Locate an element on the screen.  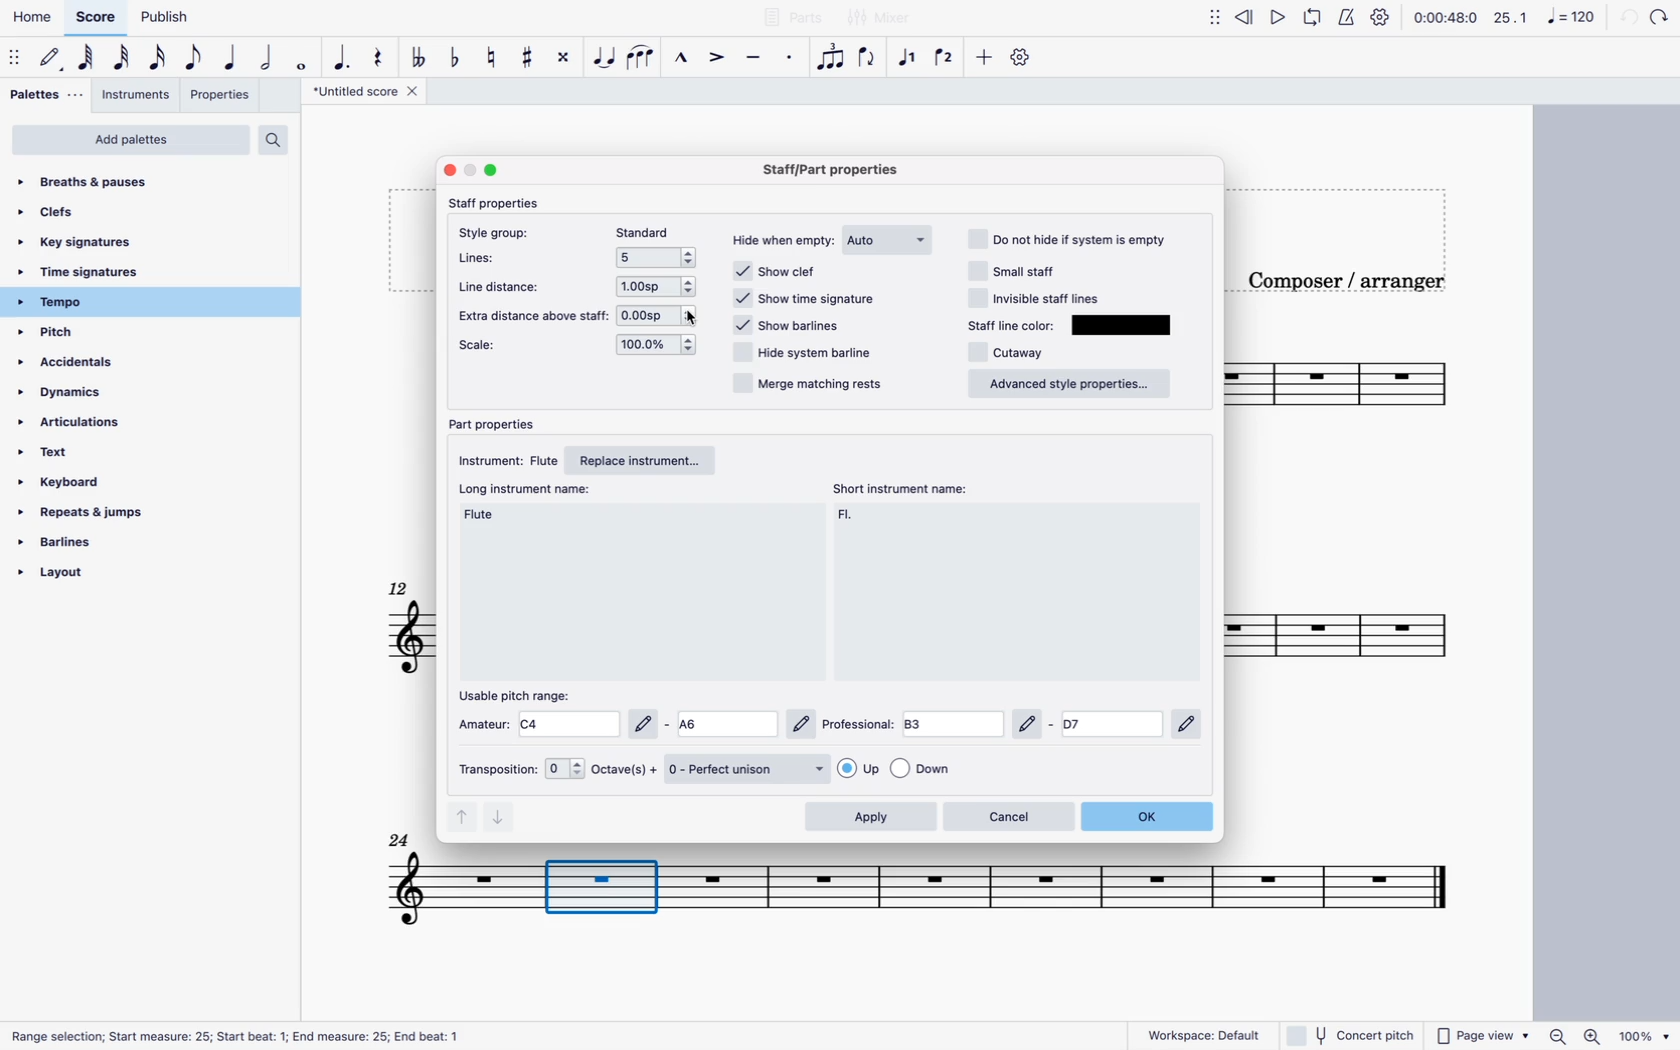
Zoom out is located at coordinates (1557, 1036).